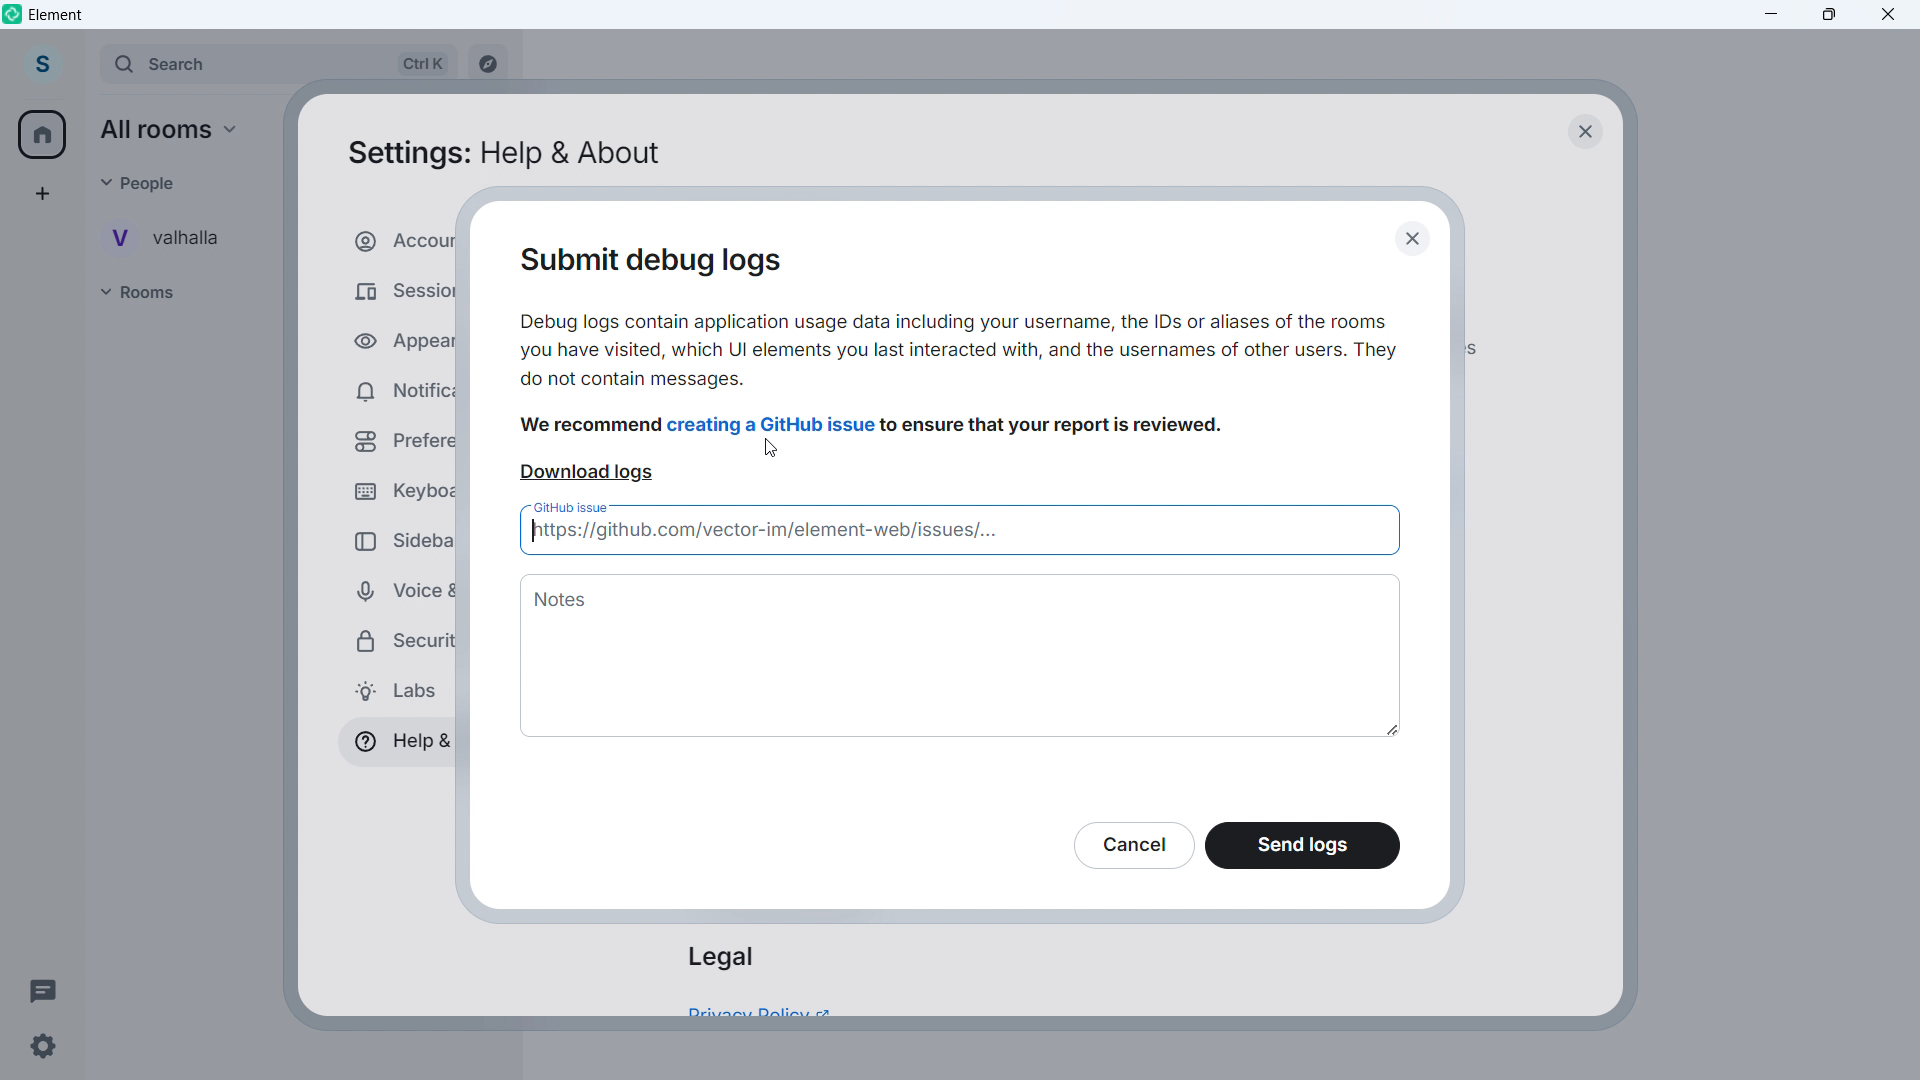 Image resolution: width=1920 pixels, height=1080 pixels. What do you see at coordinates (669, 262) in the screenshot?
I see `Submit debug logs` at bounding box center [669, 262].